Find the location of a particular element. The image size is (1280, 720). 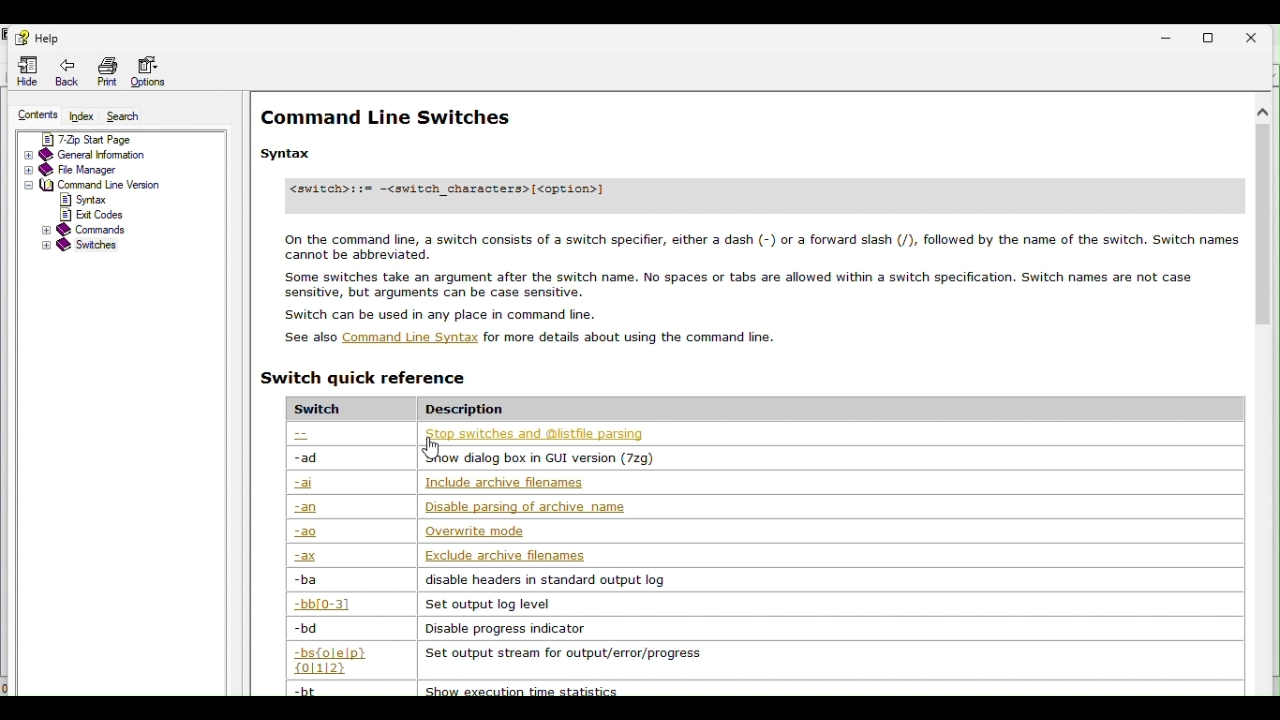

 is located at coordinates (288, 153).